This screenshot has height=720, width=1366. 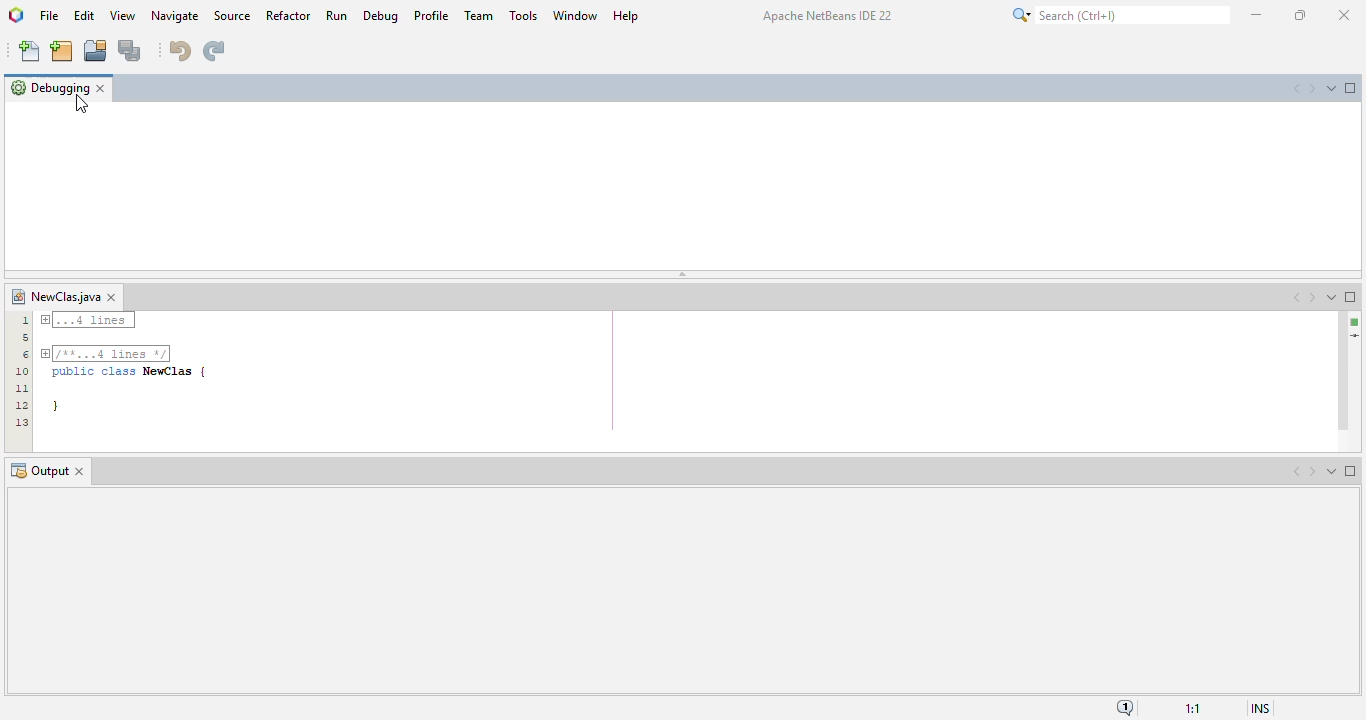 I want to click on scroll documents left, so click(x=1296, y=88).